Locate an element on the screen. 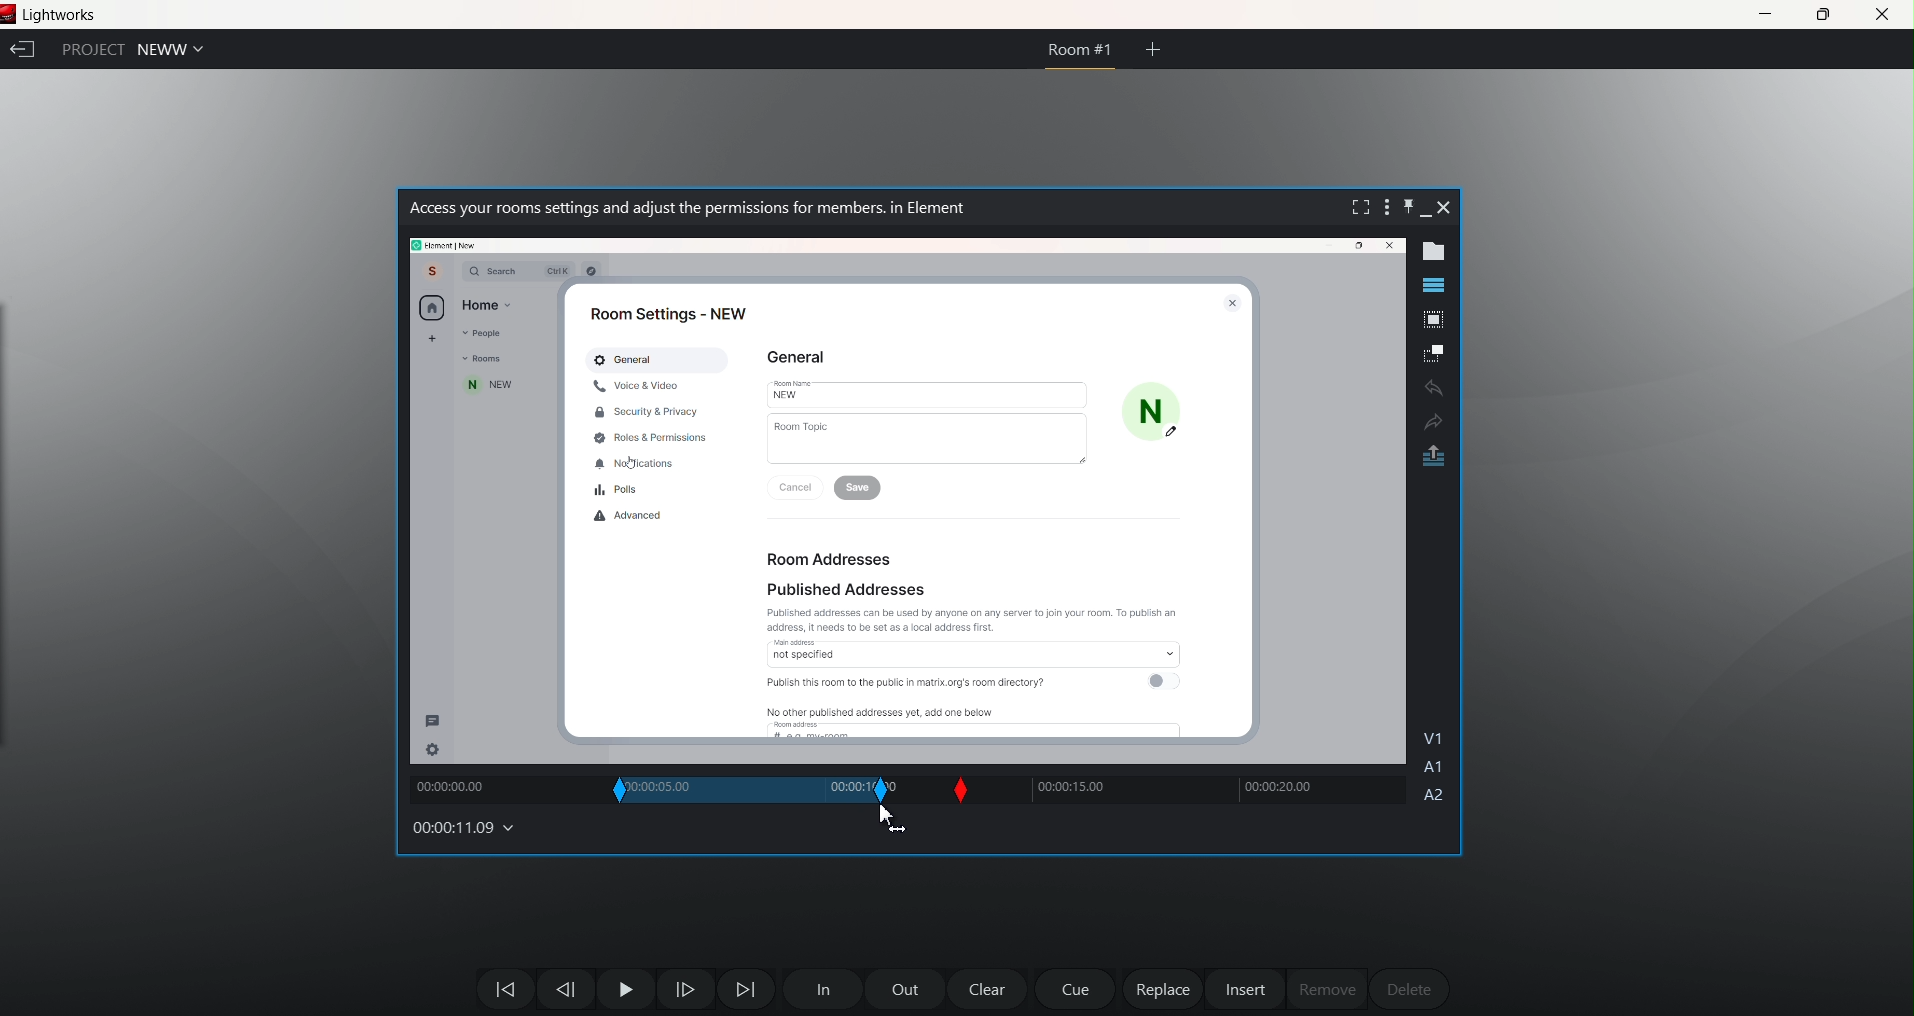 This screenshot has height=1016, width=1914. Redo is located at coordinates (1432, 421).